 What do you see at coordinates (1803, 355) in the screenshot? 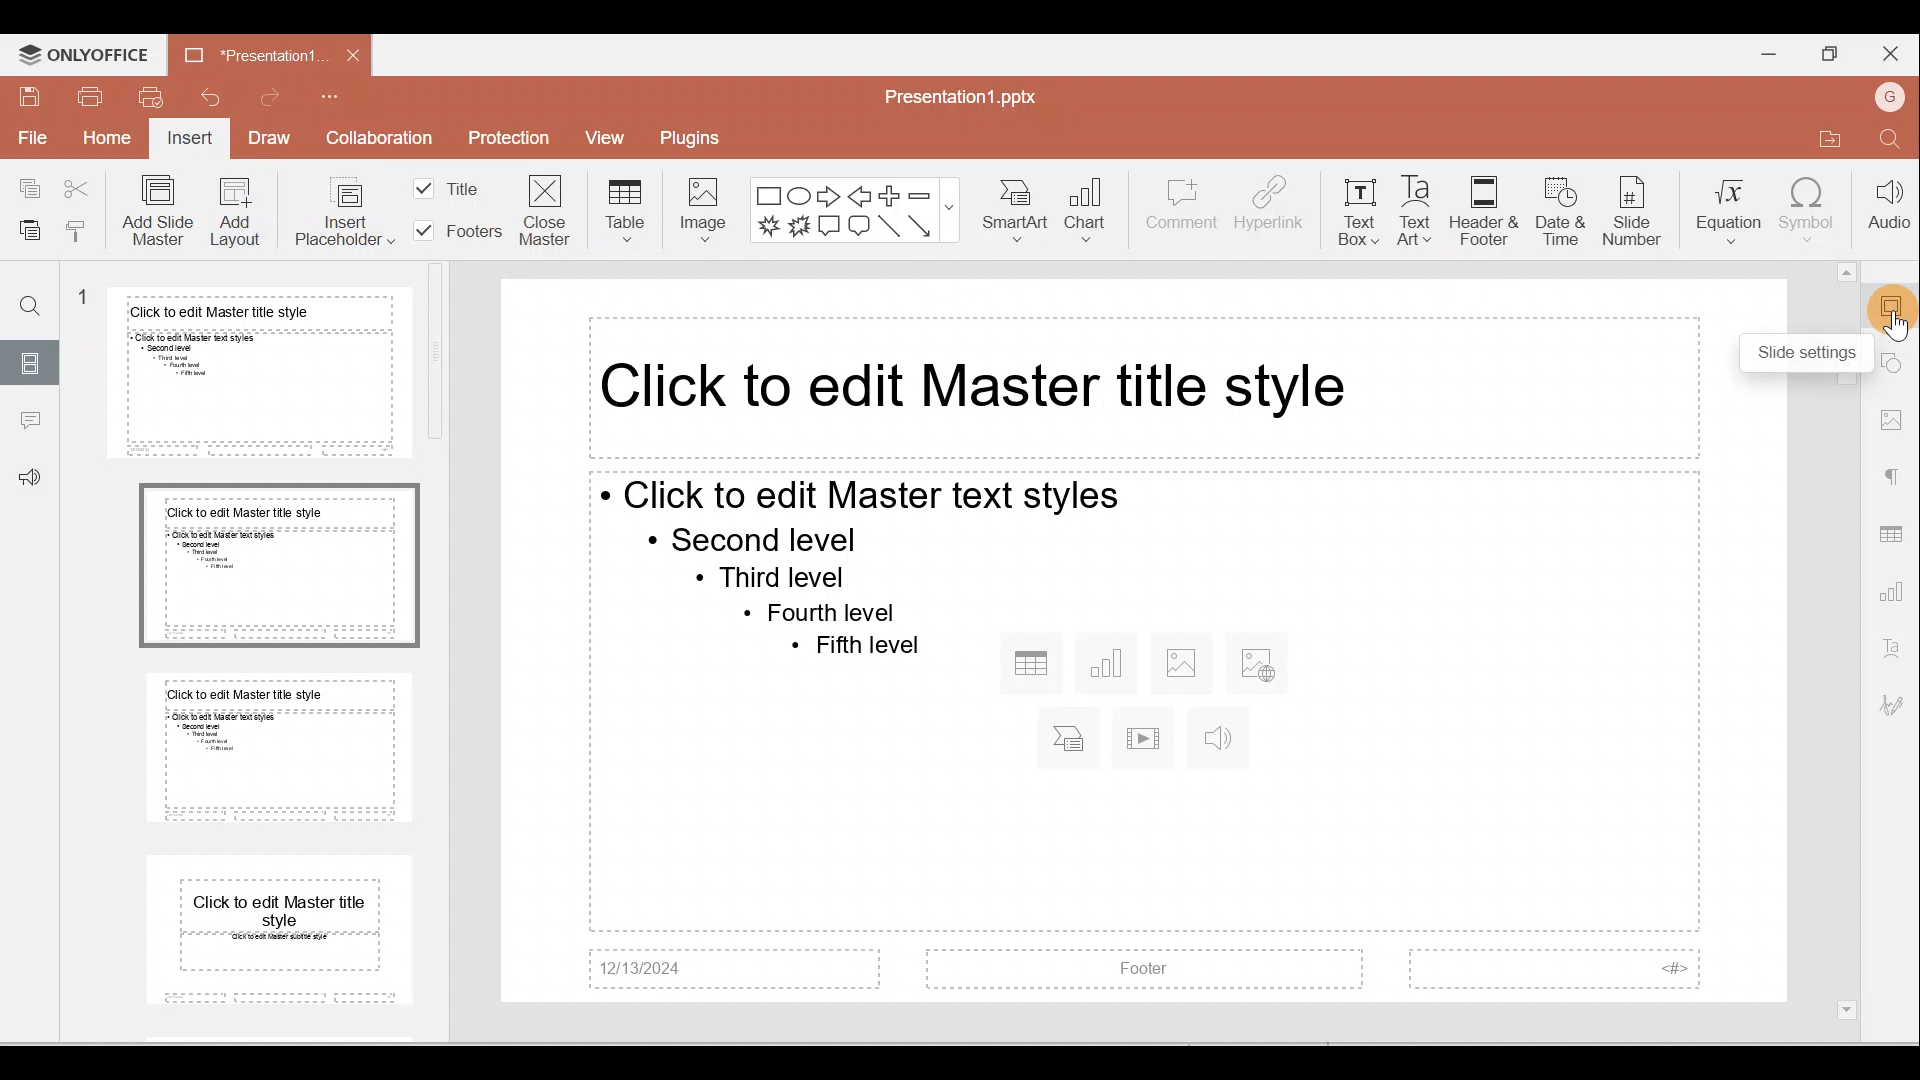
I see `` at bounding box center [1803, 355].